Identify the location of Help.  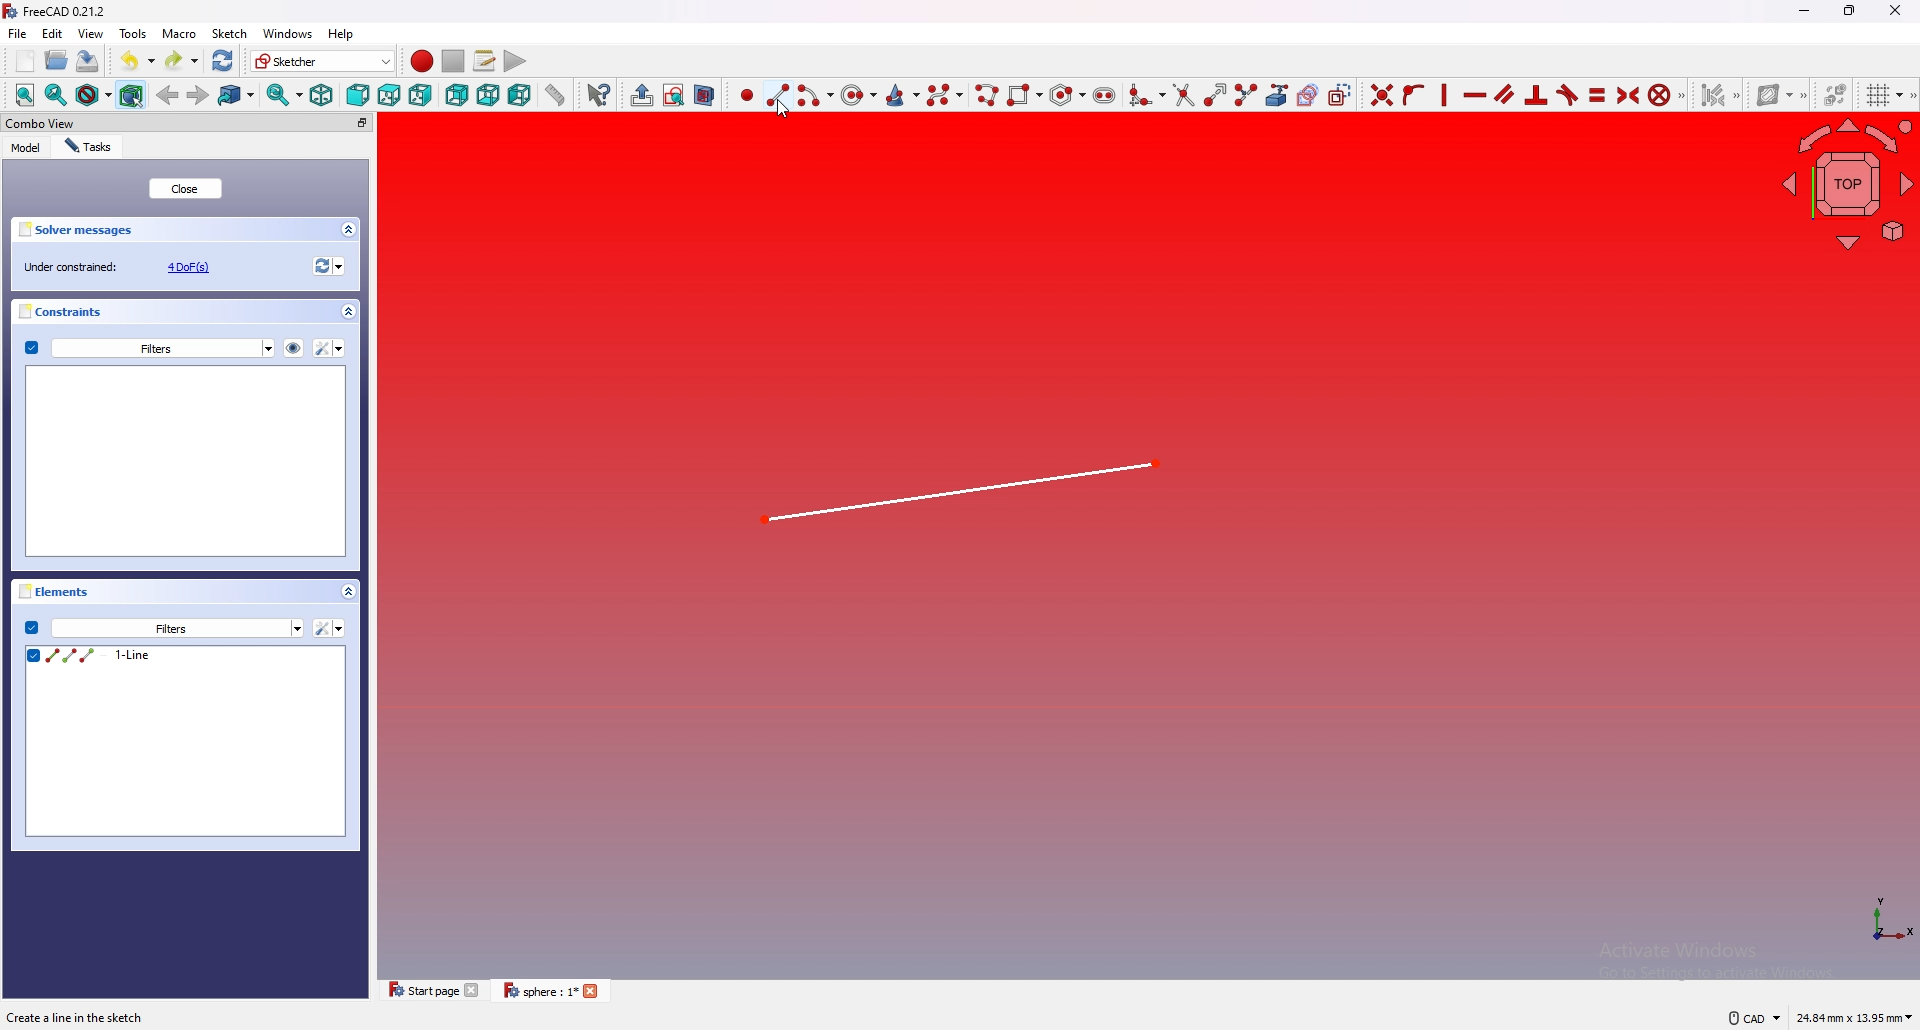
(342, 34).